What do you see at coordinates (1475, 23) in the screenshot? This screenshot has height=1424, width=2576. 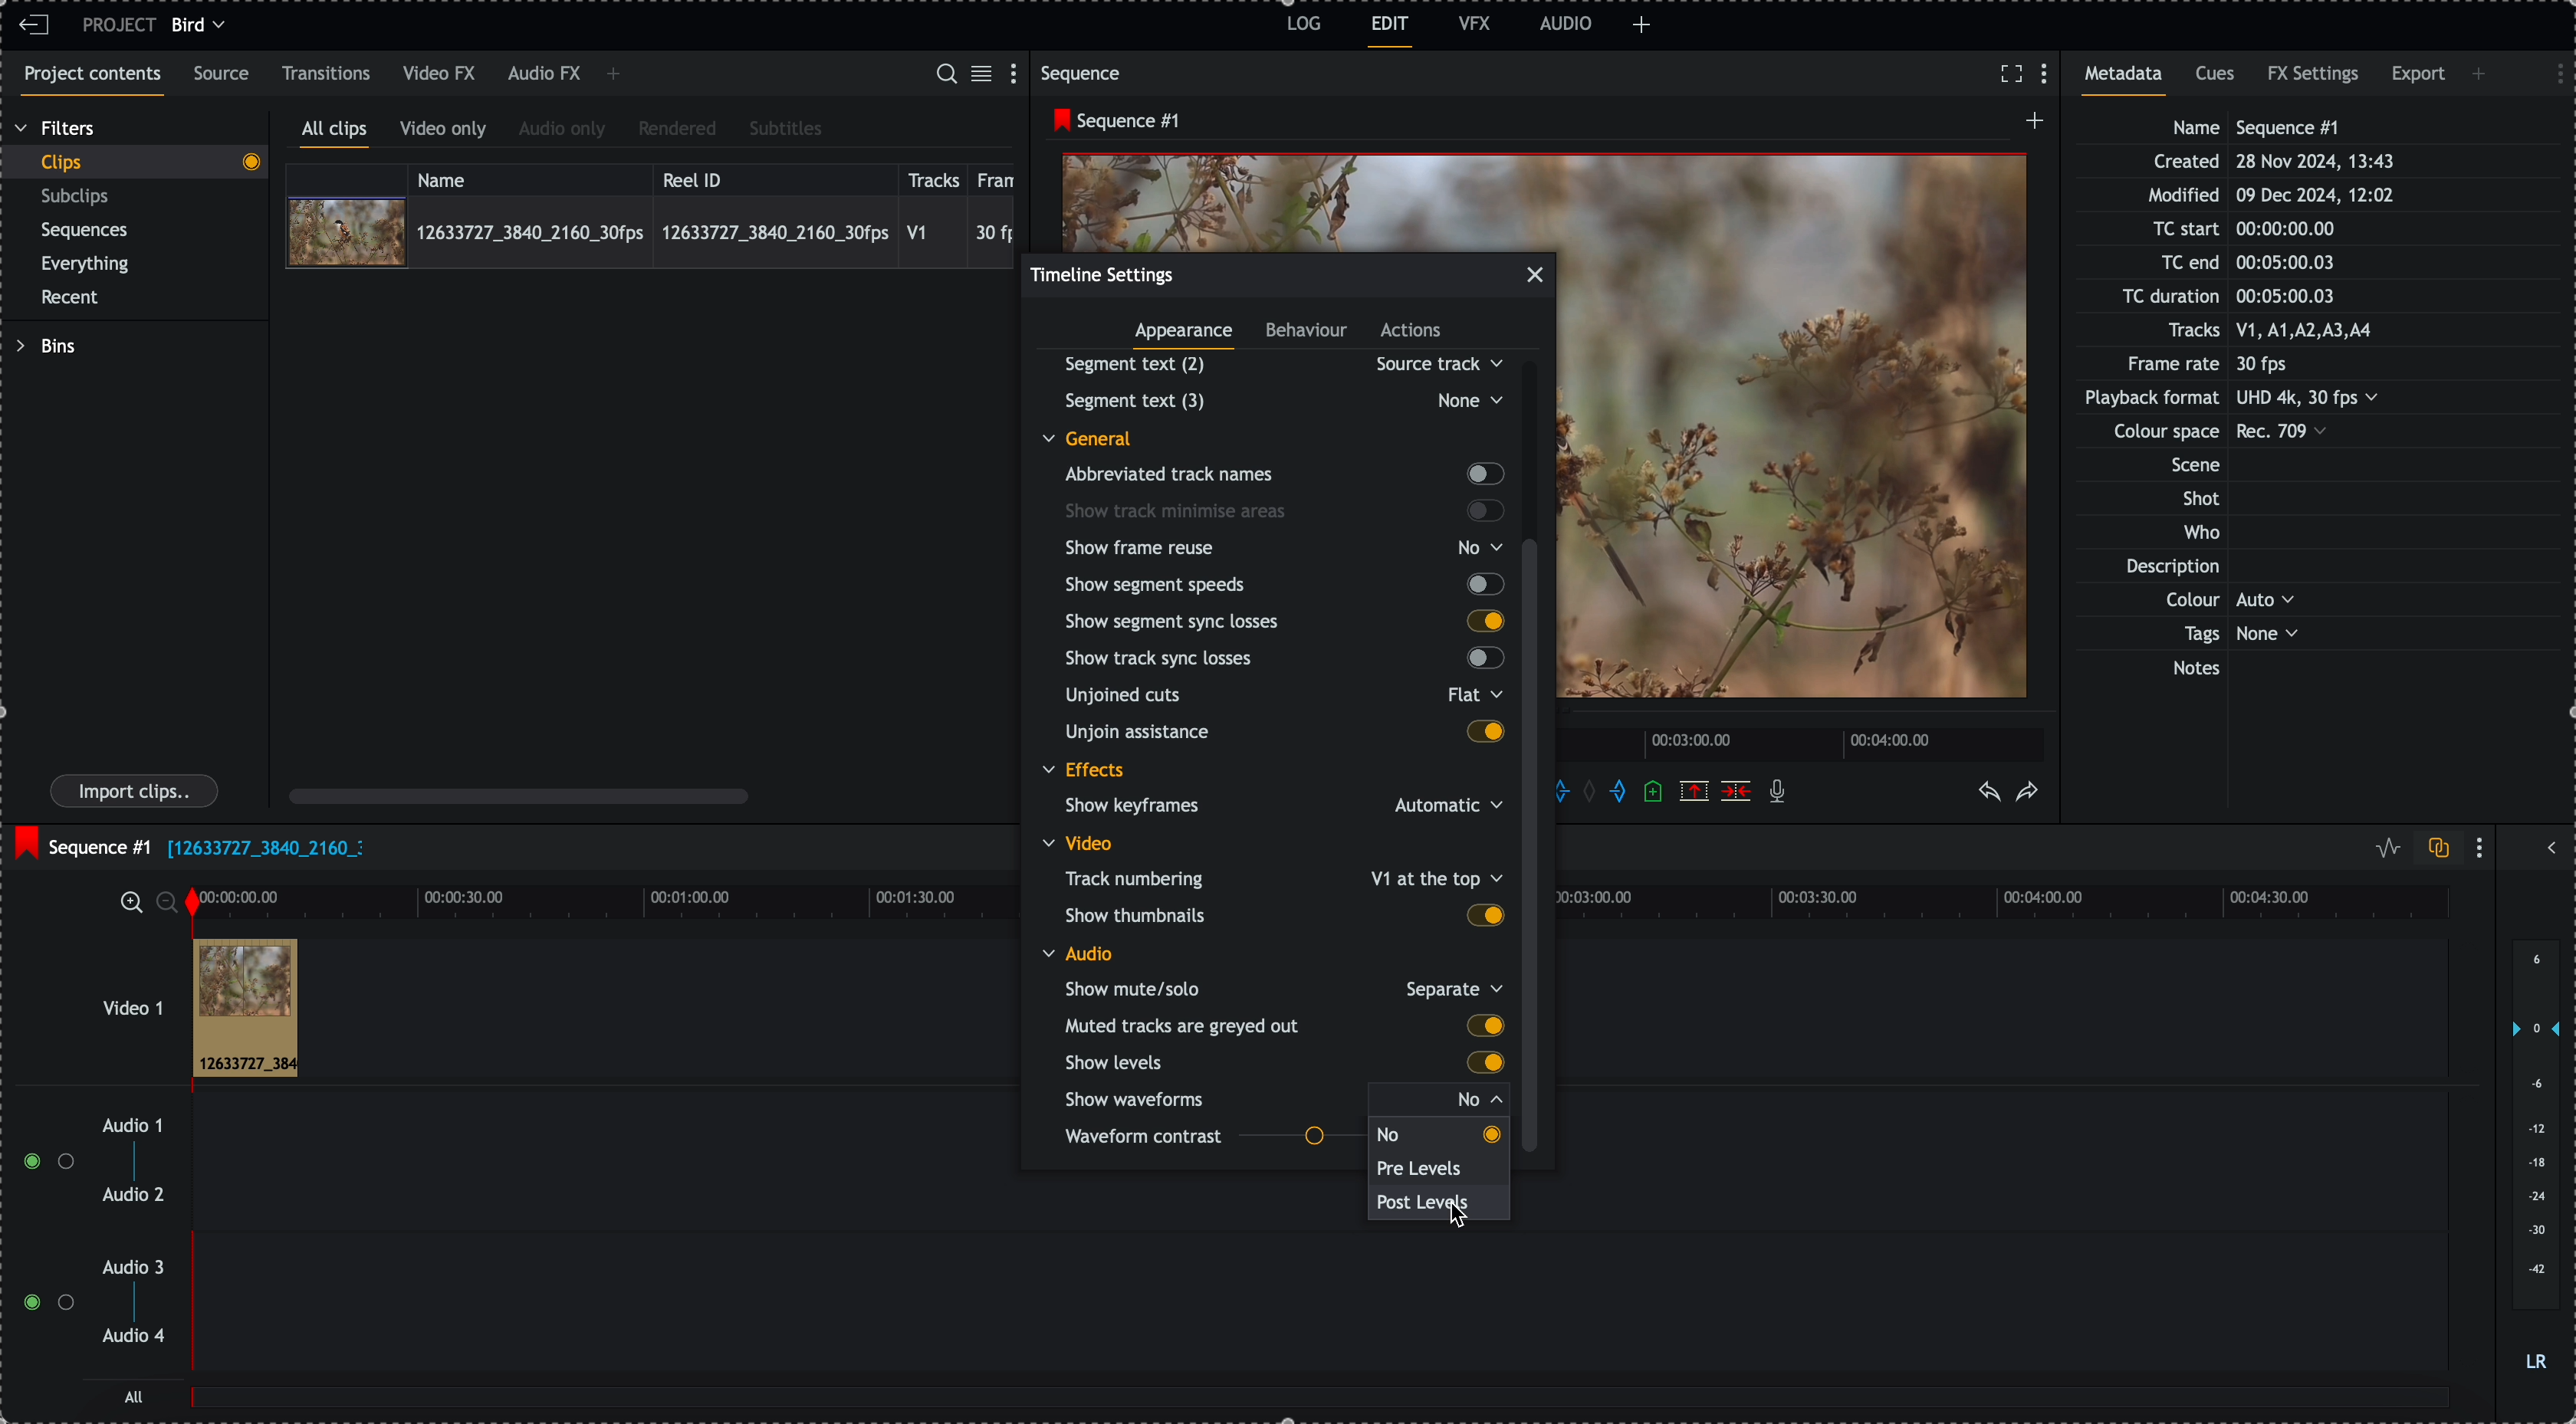 I see `VFX` at bounding box center [1475, 23].